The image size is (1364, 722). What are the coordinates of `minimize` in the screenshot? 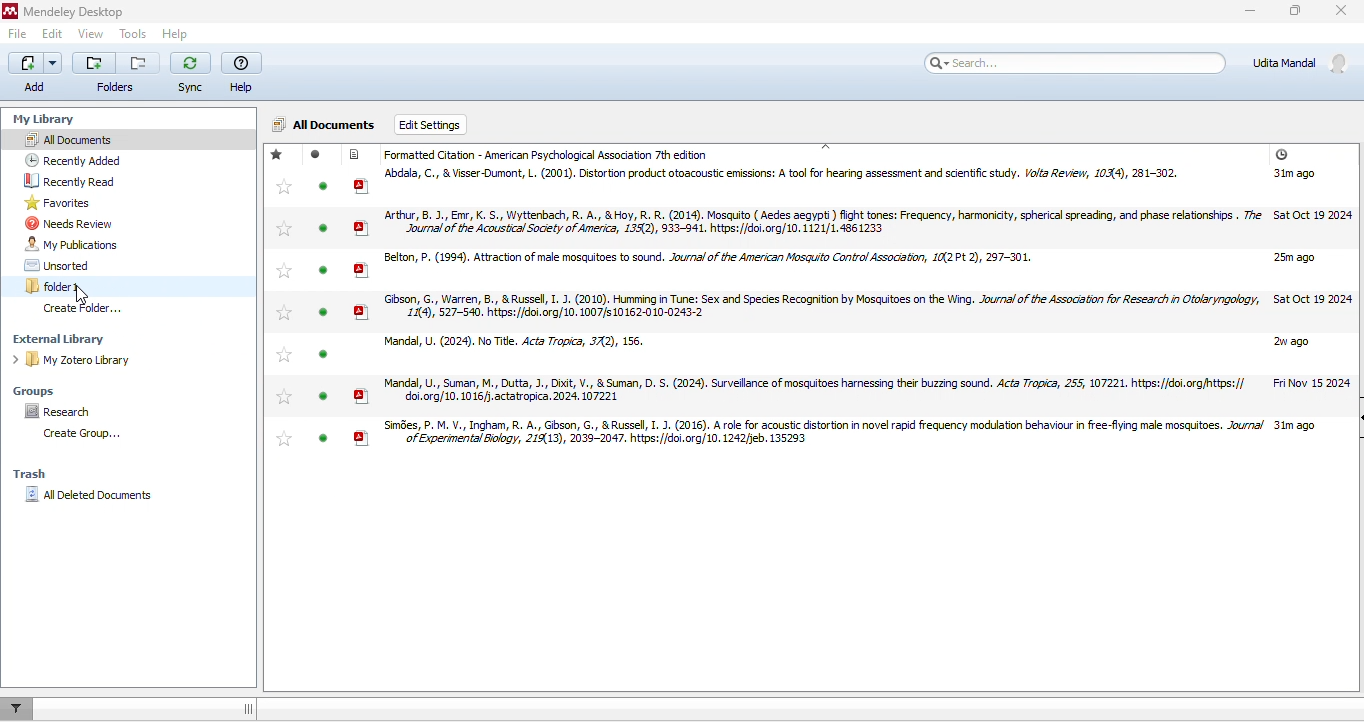 It's located at (1240, 17).